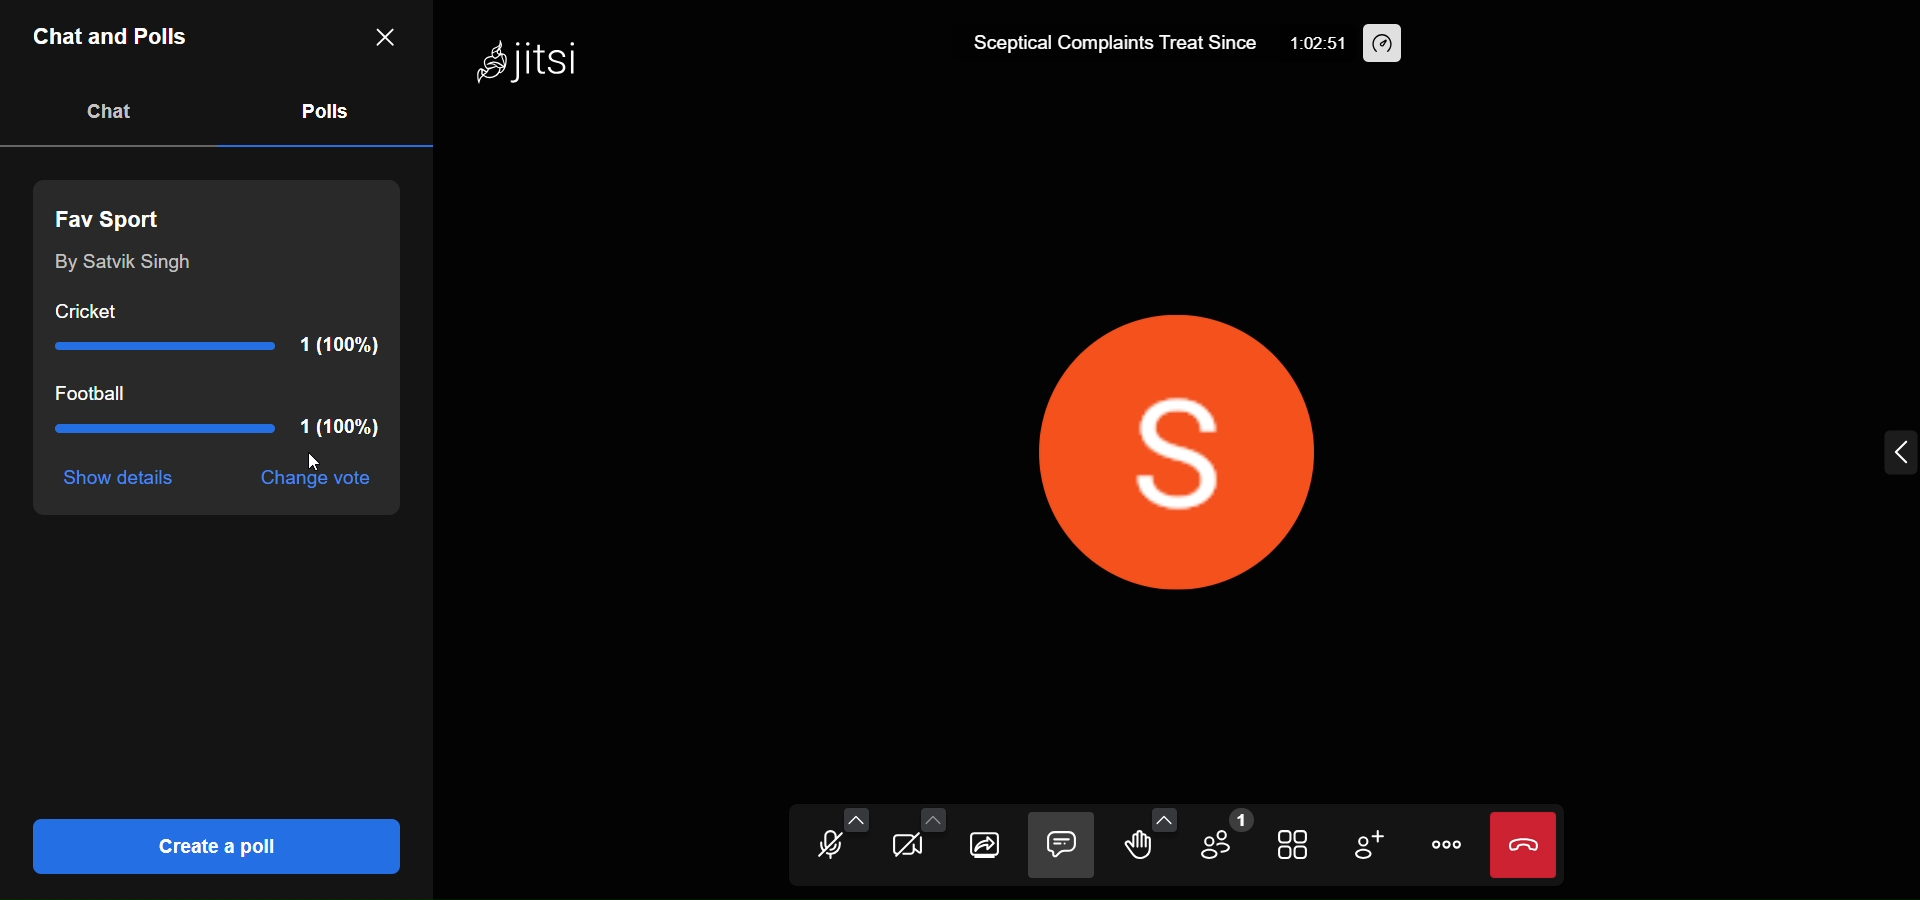  What do you see at coordinates (1385, 44) in the screenshot?
I see `performance setting` at bounding box center [1385, 44].